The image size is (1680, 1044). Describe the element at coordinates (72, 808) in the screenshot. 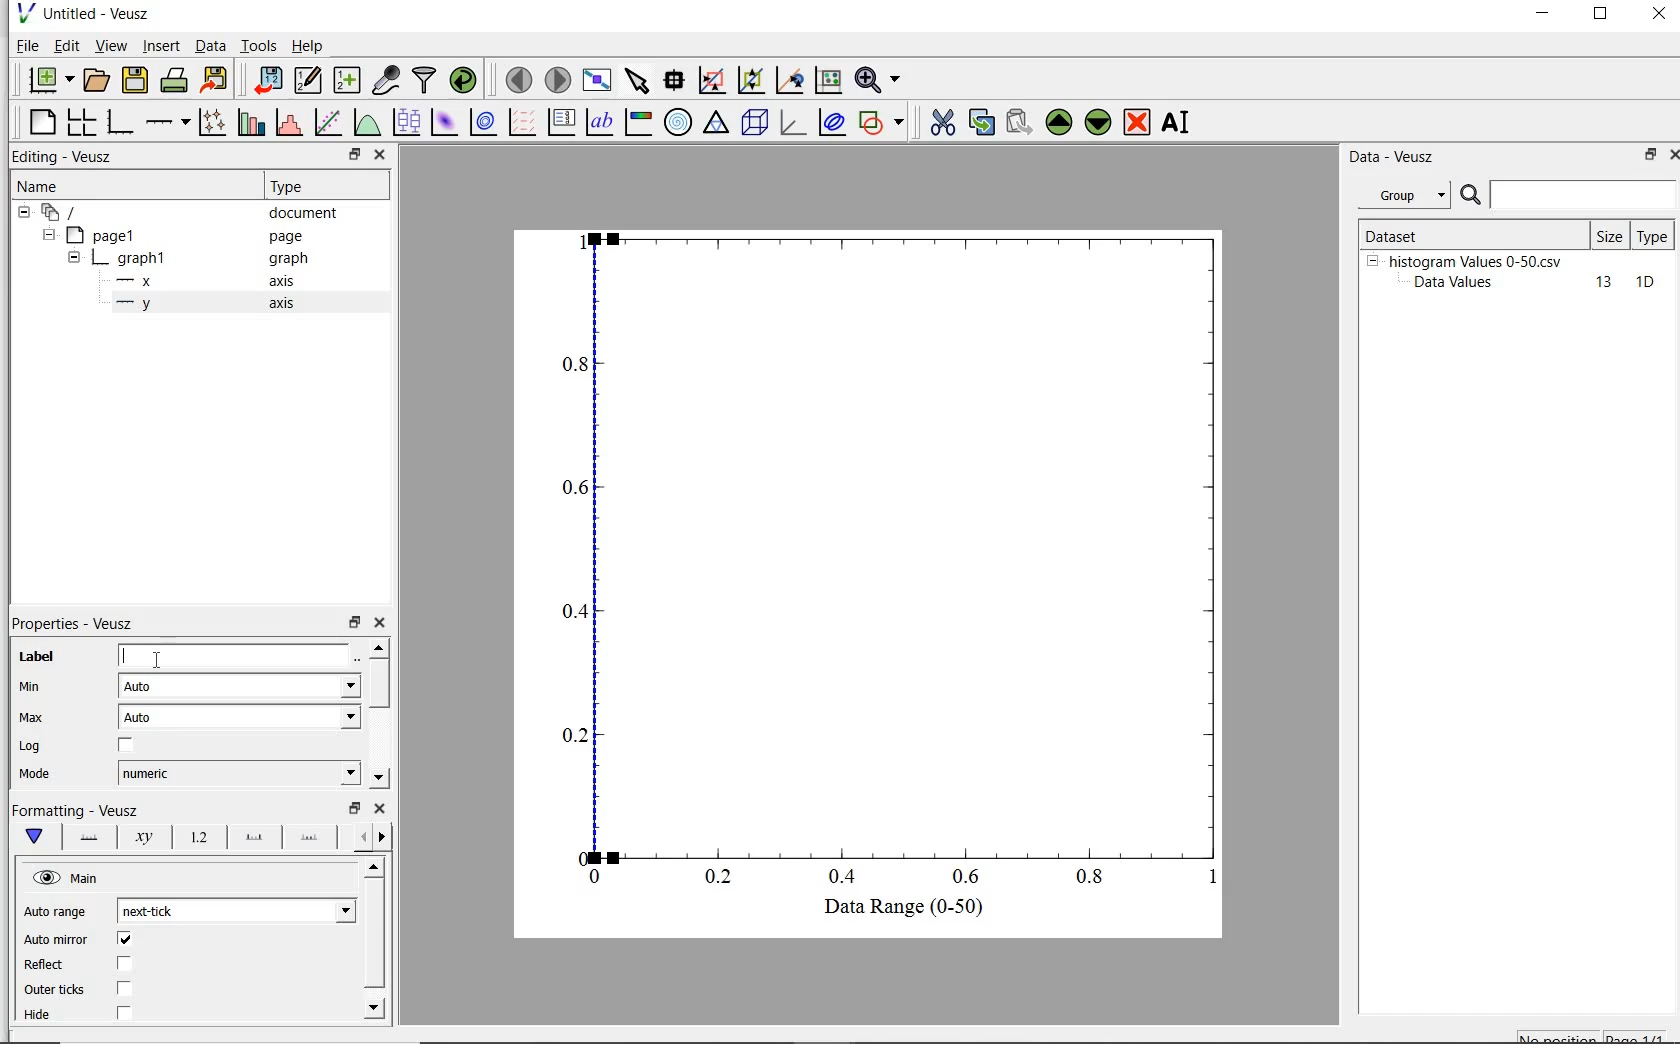

I see `|Formatting - Veusz` at that location.